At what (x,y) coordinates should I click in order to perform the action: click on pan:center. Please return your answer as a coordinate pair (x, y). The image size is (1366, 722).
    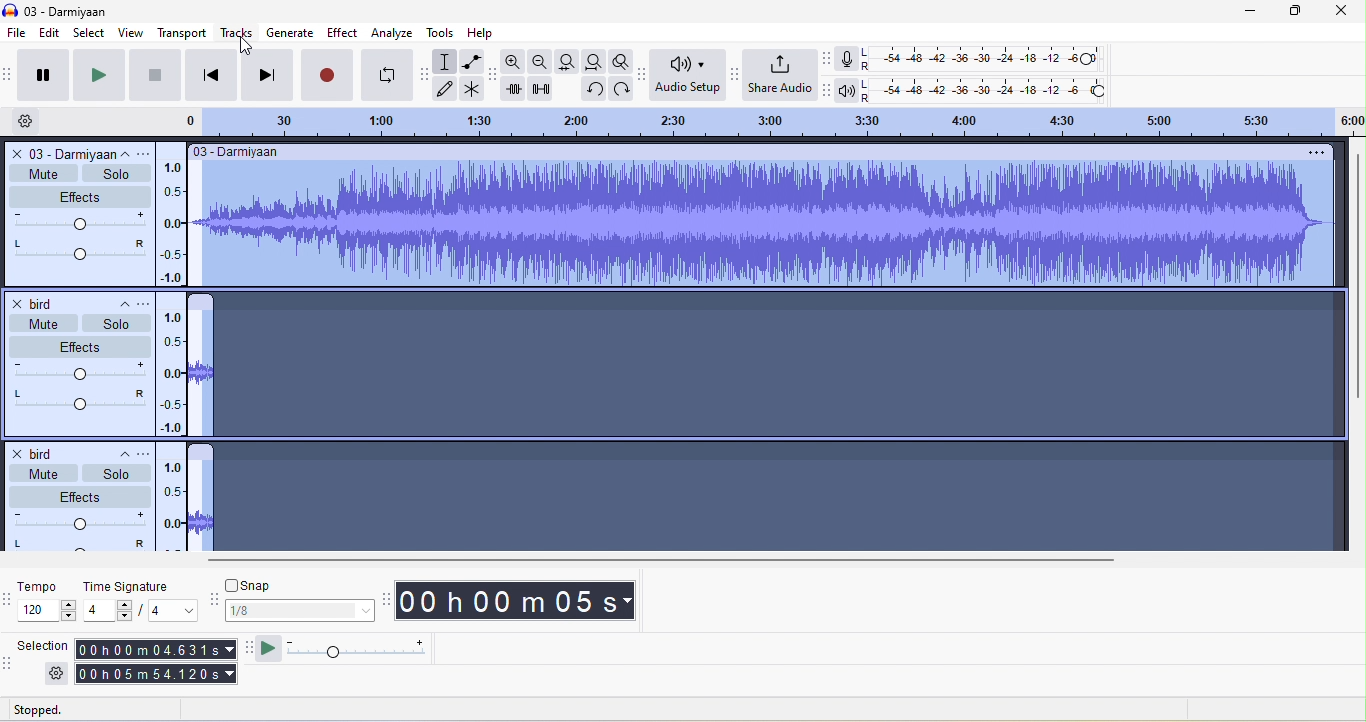
    Looking at the image, I should click on (77, 545).